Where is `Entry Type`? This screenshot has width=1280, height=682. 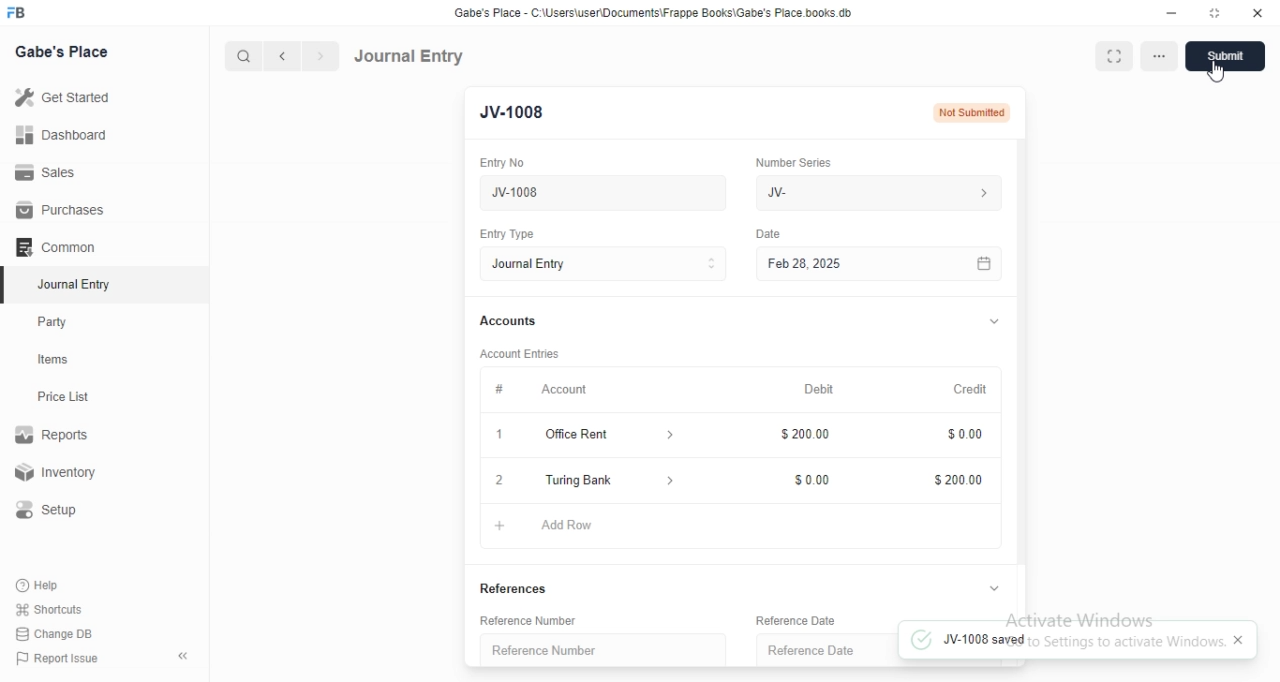
Entry Type is located at coordinates (510, 233).